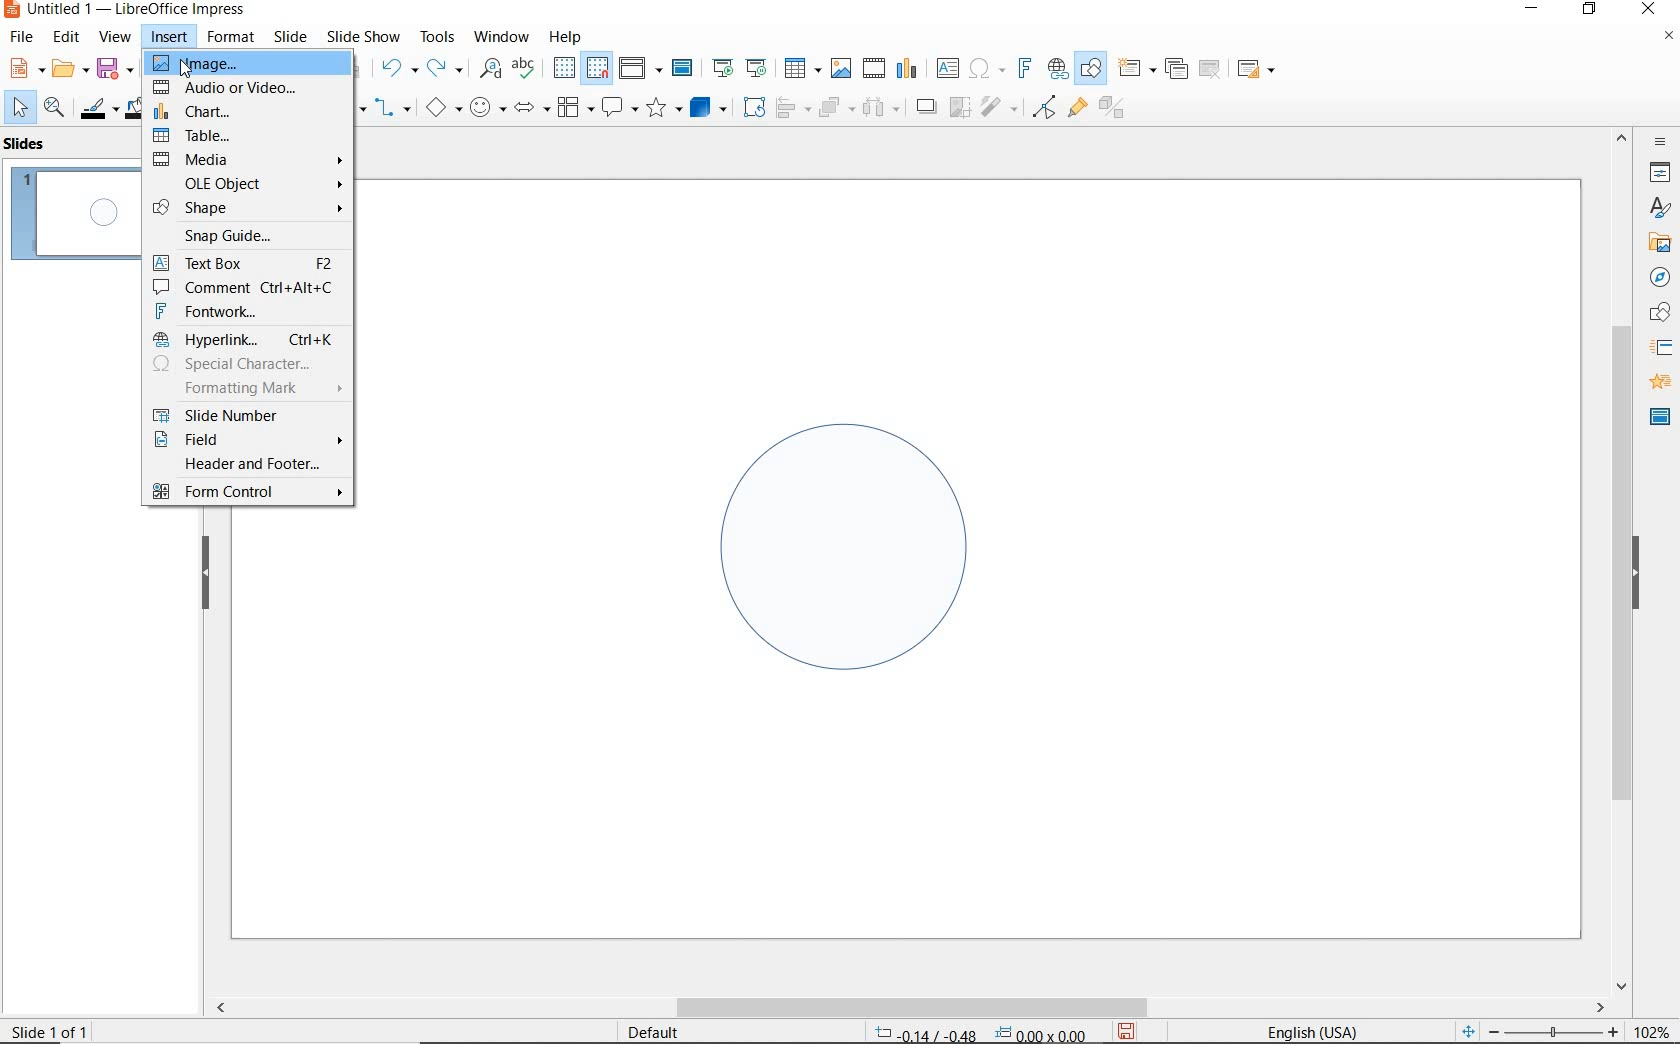  I want to click on insert table, so click(800, 69).